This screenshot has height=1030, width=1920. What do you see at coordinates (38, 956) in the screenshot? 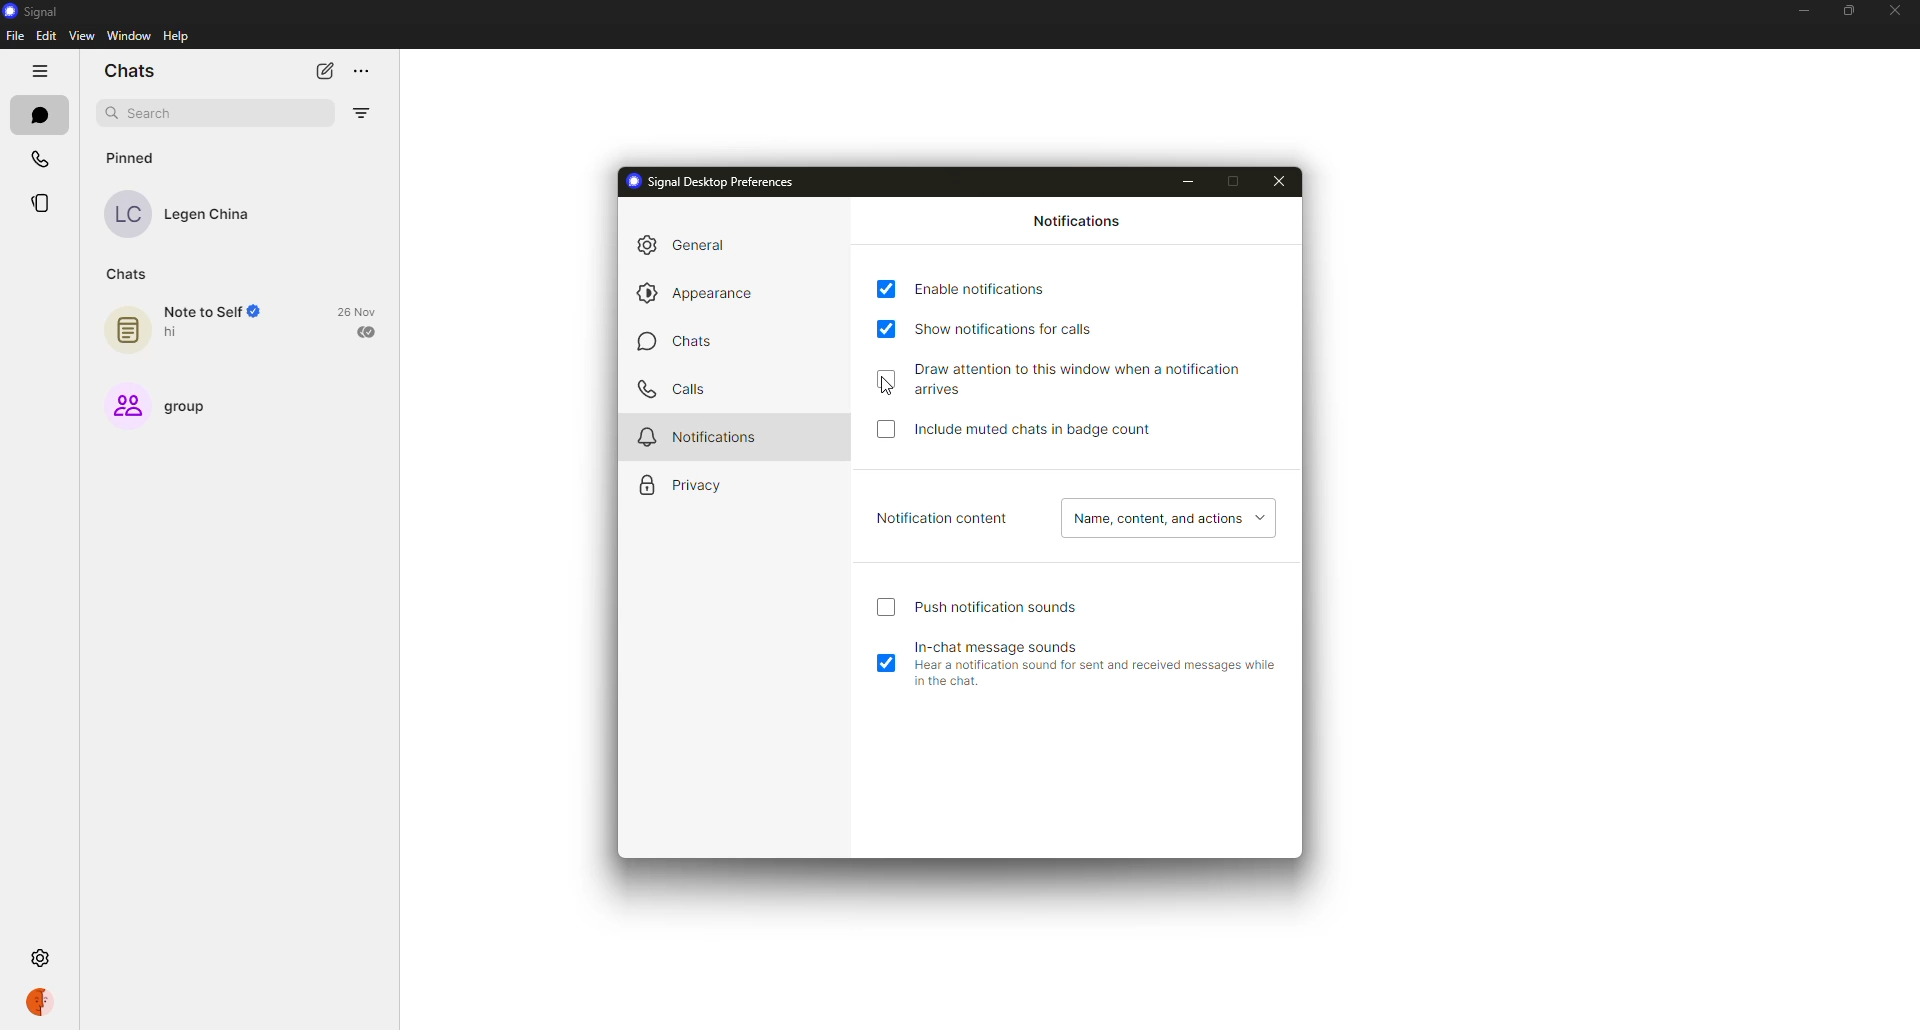
I see `settings` at bounding box center [38, 956].